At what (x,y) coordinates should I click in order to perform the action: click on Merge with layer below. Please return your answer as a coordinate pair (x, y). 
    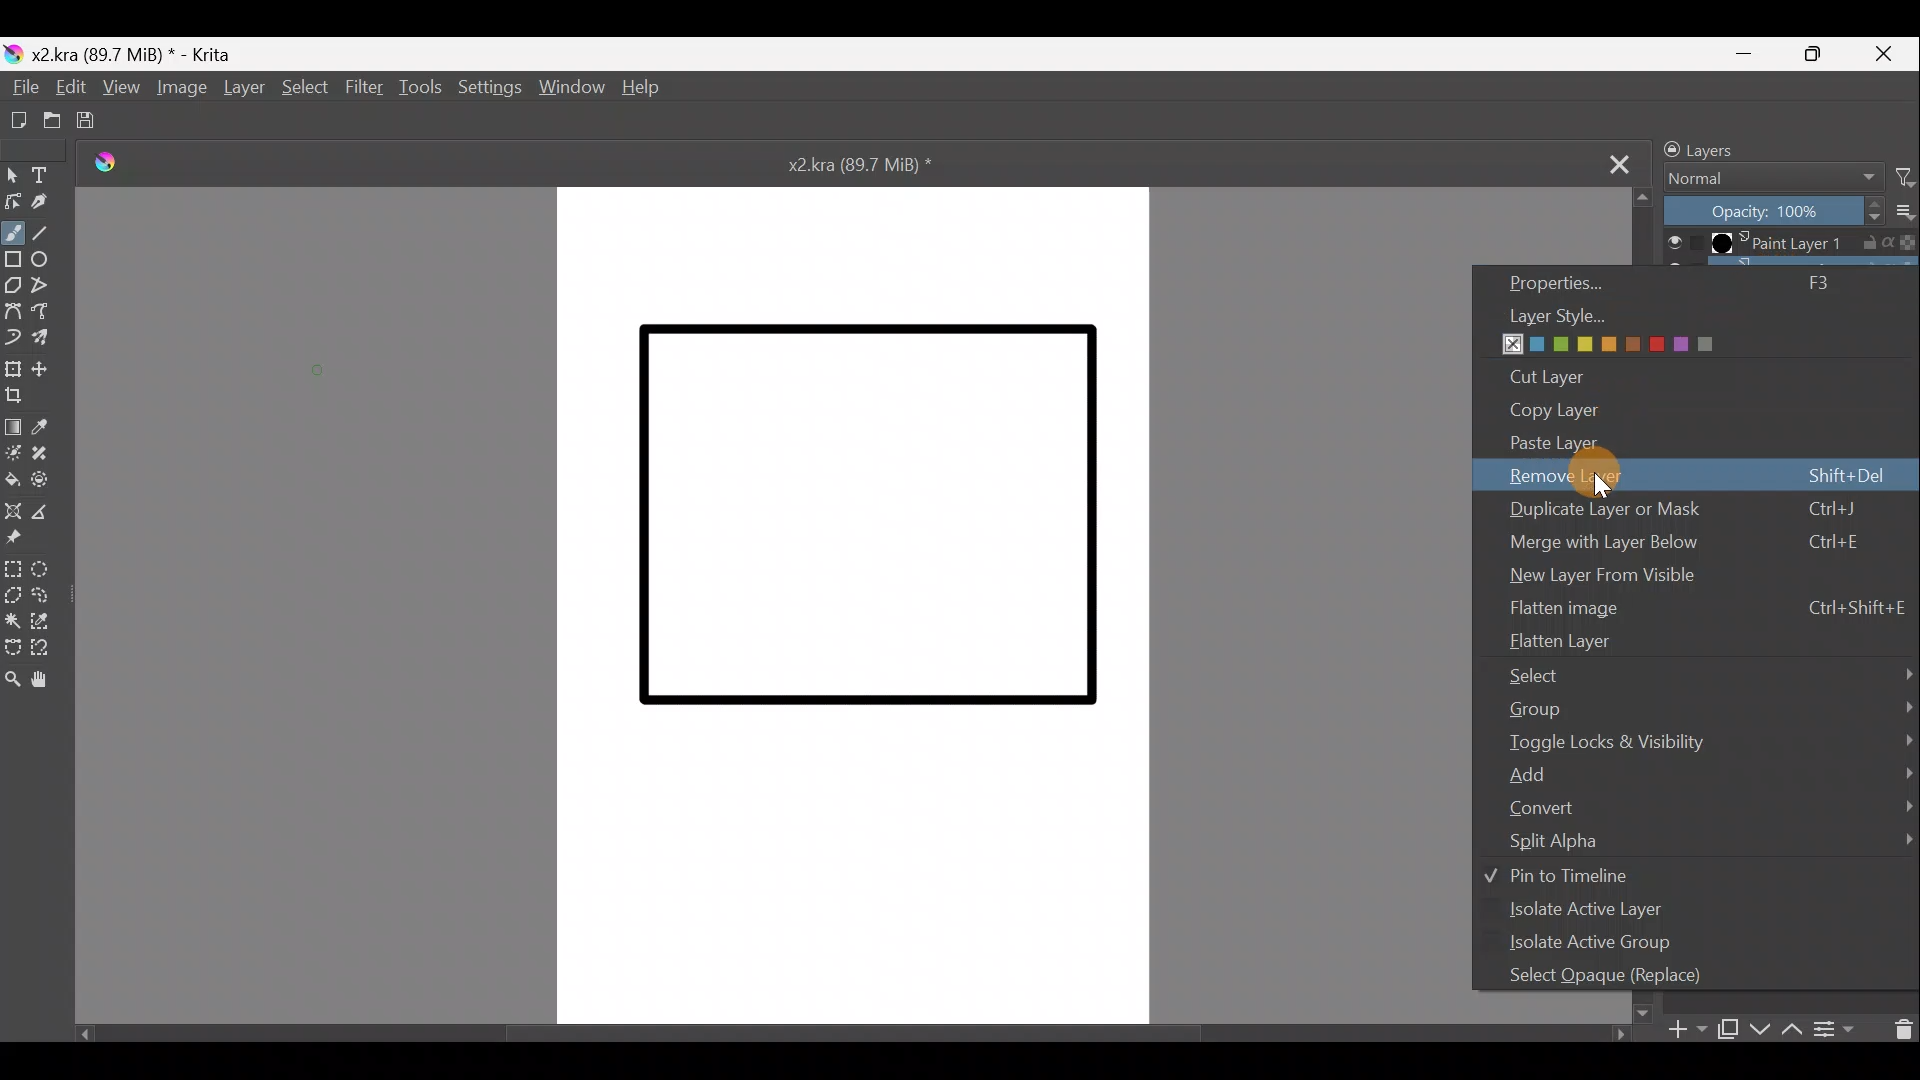
    Looking at the image, I should click on (1683, 542).